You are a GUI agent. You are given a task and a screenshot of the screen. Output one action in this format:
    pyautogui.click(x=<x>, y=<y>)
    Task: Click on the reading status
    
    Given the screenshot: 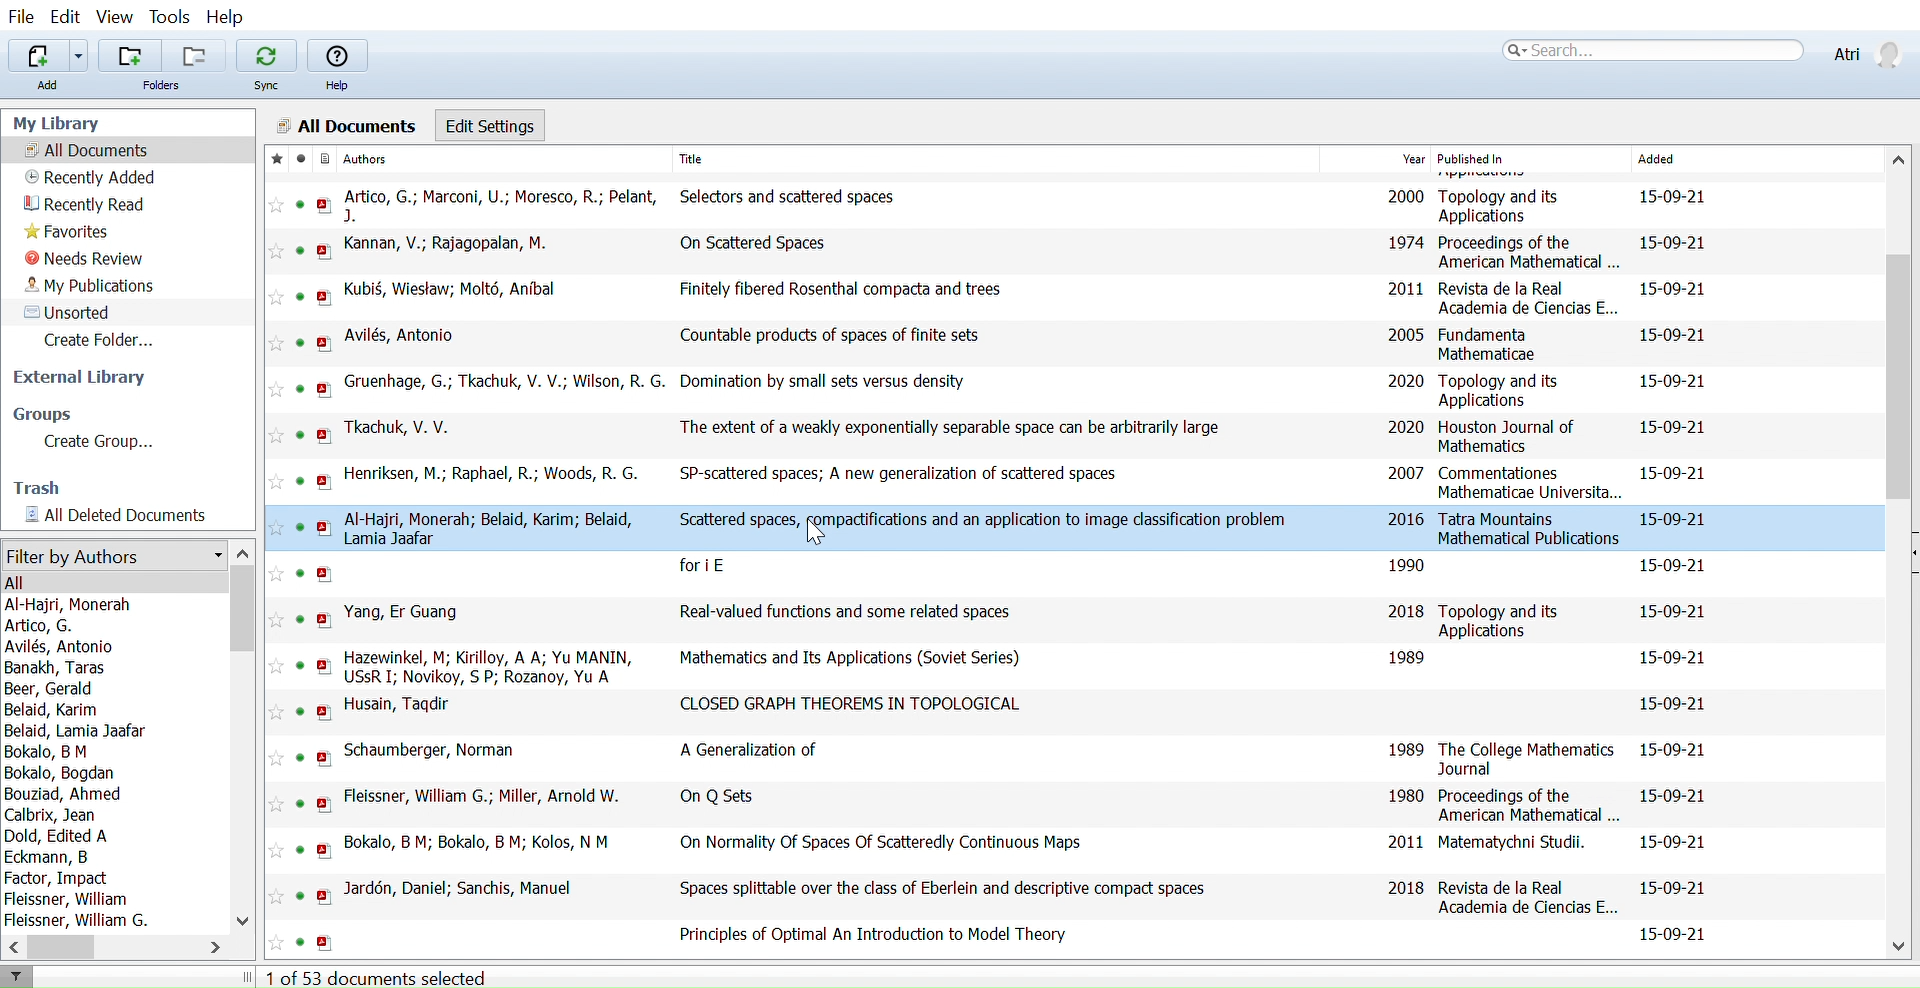 What is the action you would take?
    pyautogui.click(x=298, y=941)
    